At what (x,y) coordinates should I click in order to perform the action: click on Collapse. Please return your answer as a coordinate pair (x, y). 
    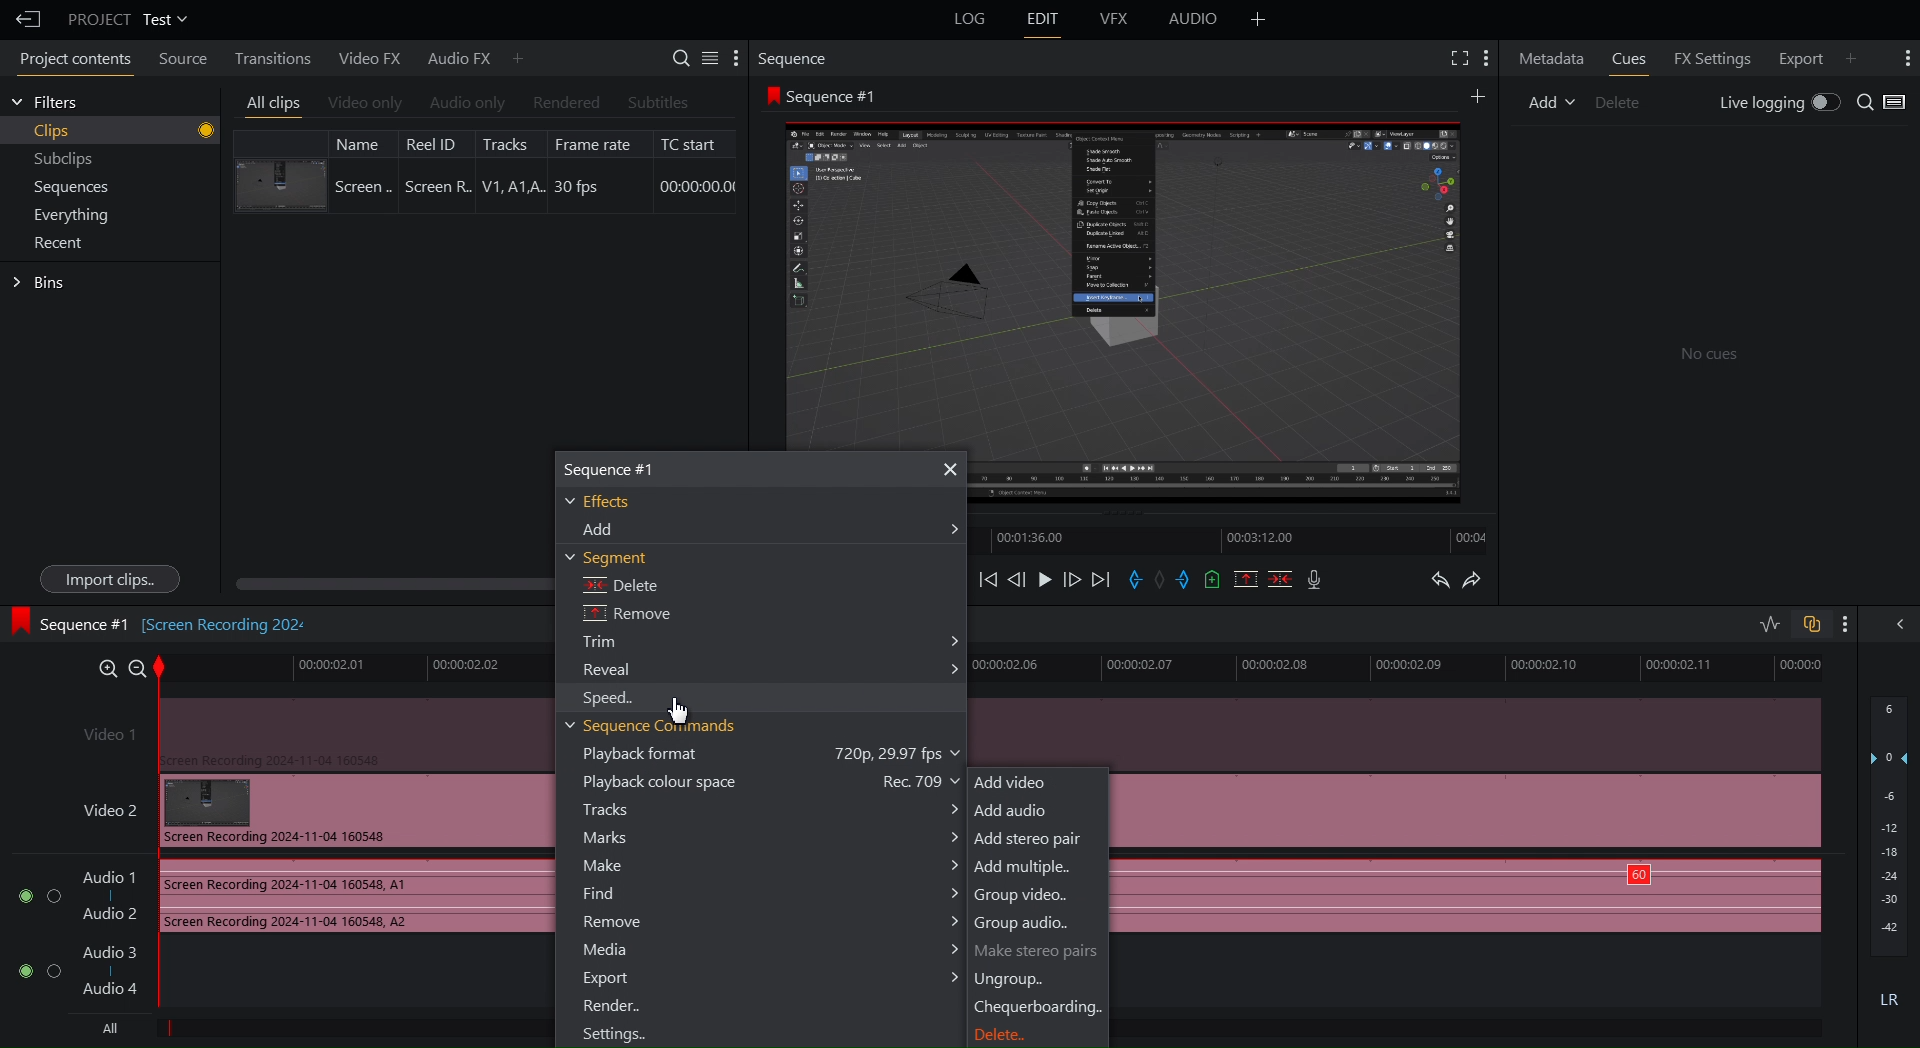
    Looking at the image, I should click on (1896, 623).